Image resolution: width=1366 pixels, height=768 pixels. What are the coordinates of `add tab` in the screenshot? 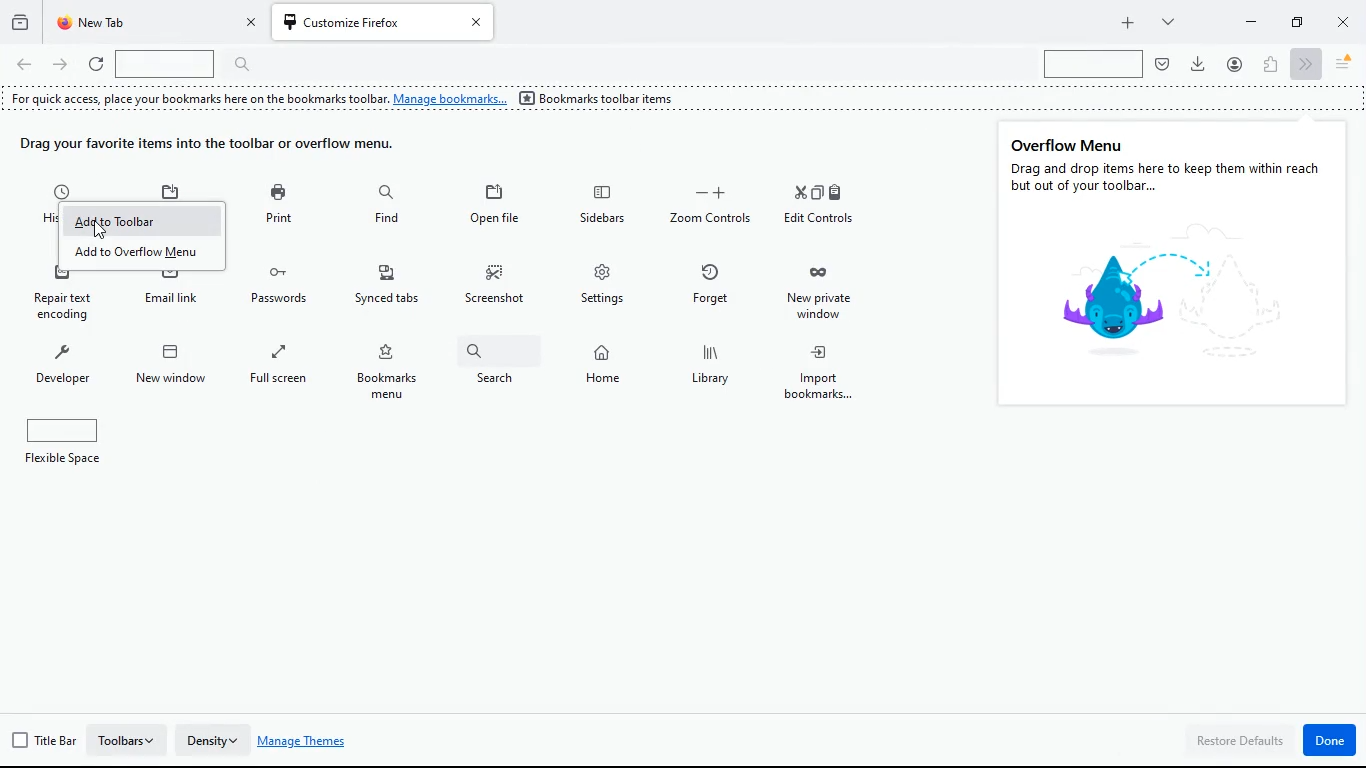 It's located at (1127, 23).